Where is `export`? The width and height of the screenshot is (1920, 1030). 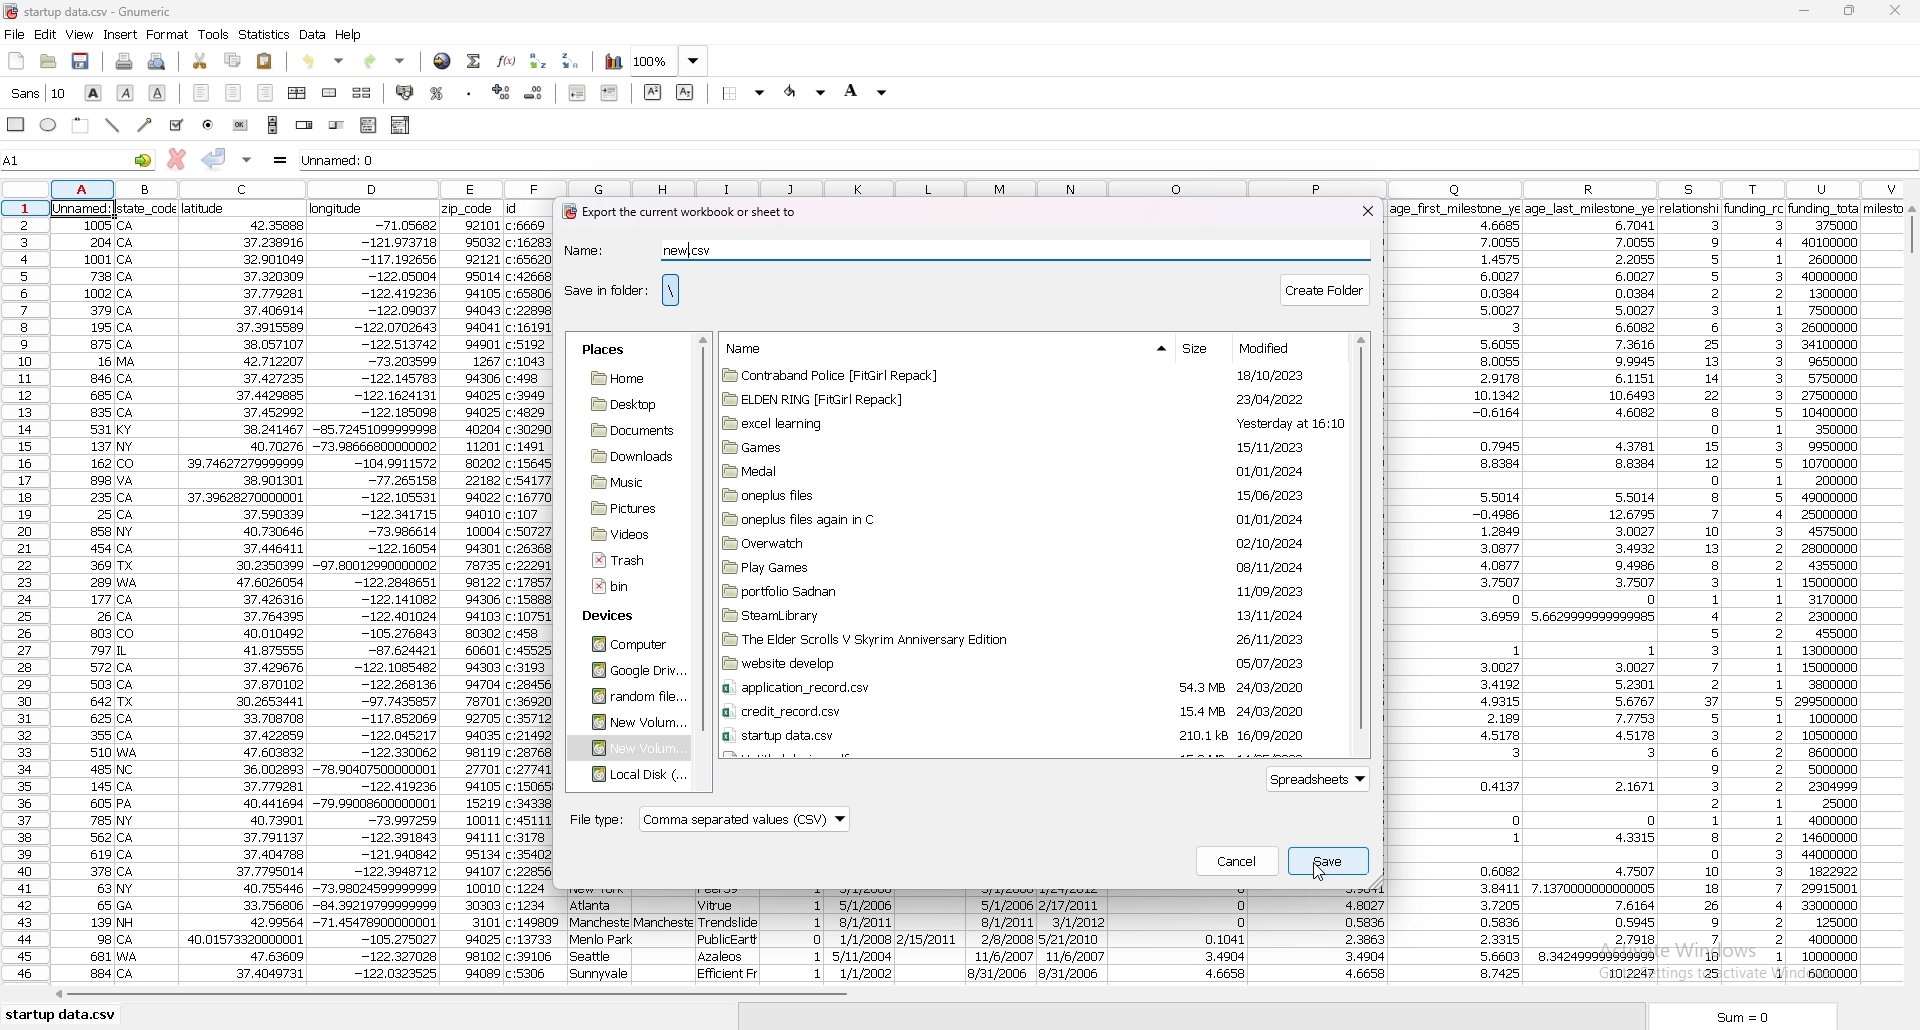
export is located at coordinates (678, 212).